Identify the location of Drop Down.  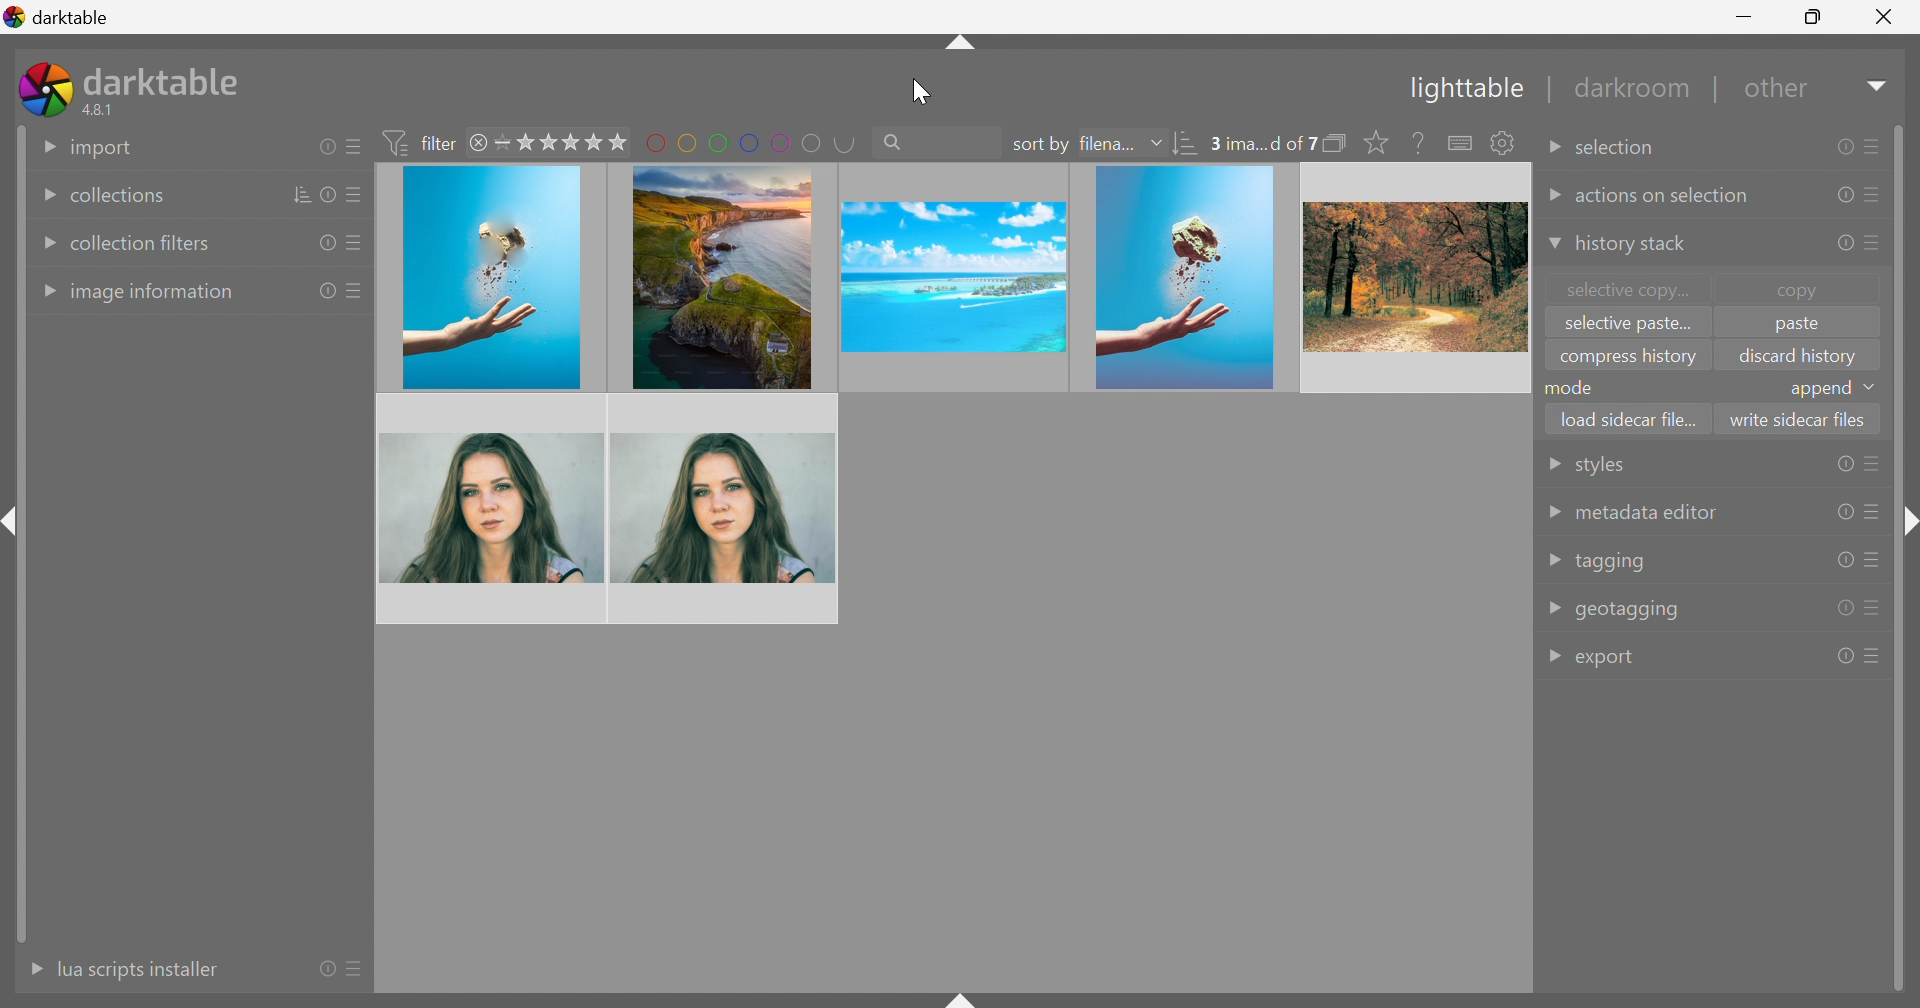
(40, 197).